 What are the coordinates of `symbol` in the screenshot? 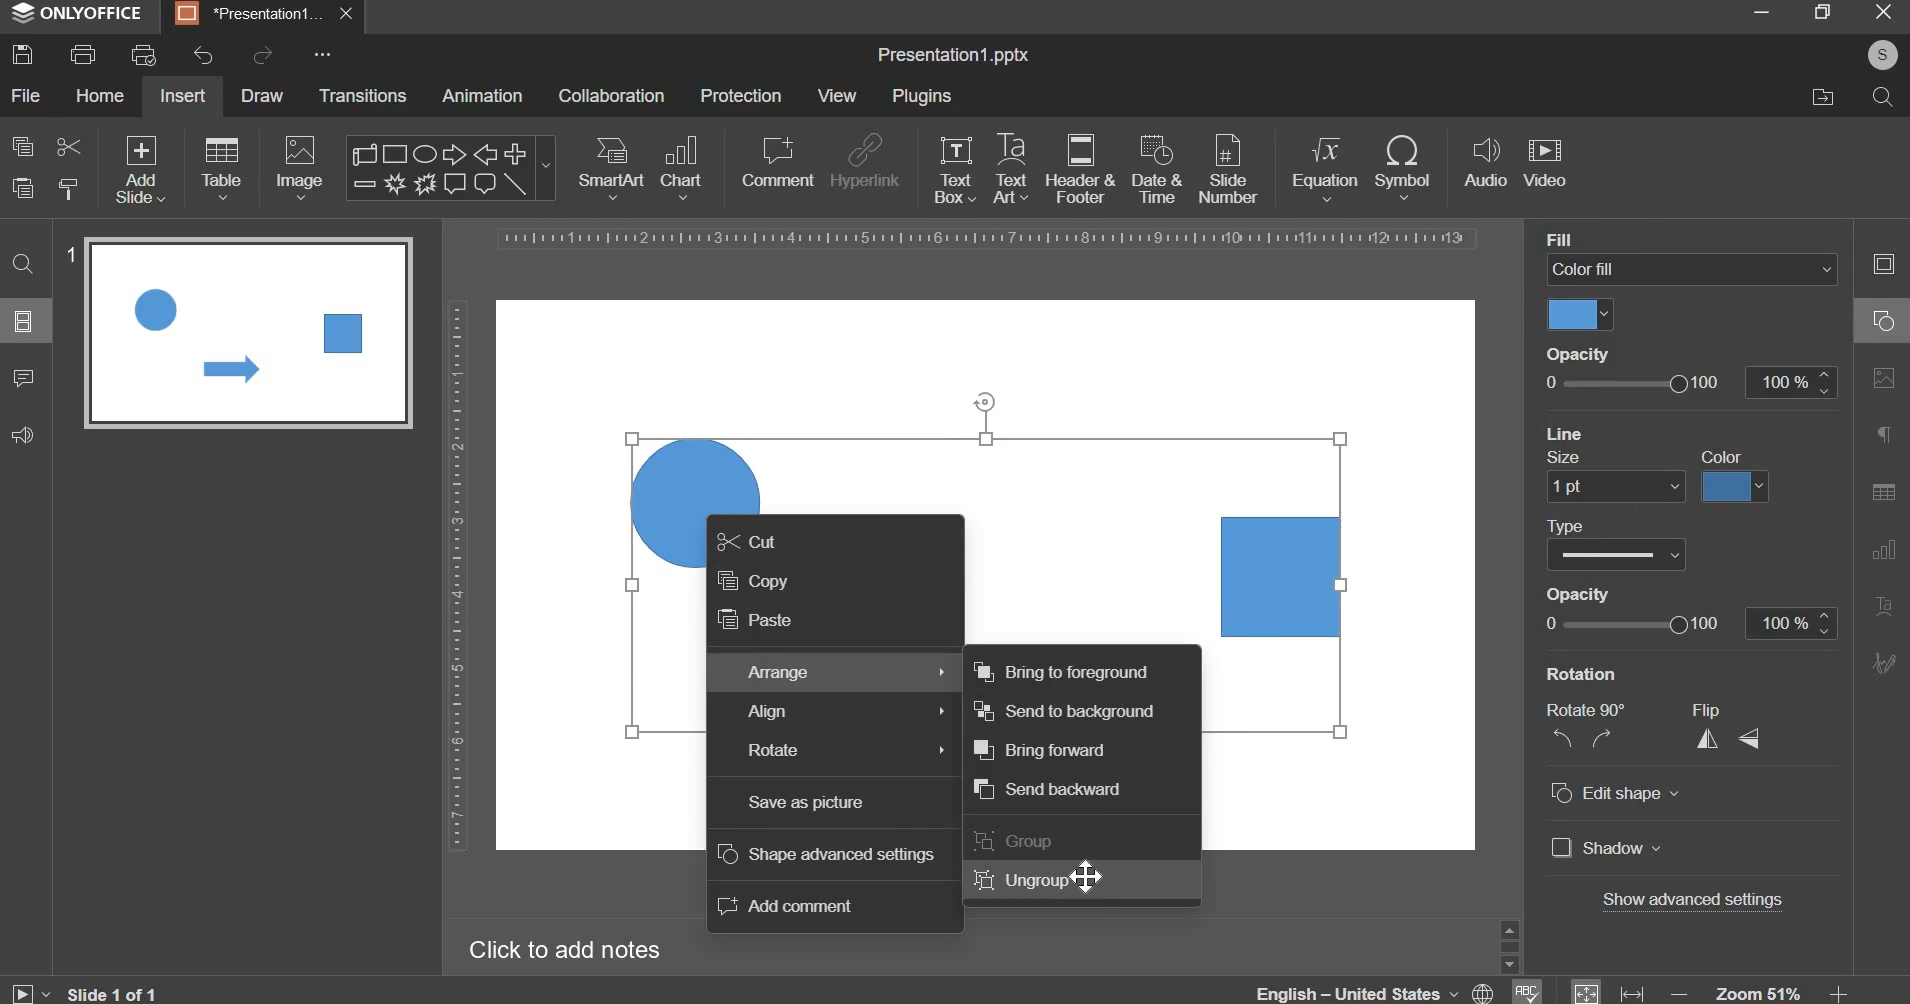 It's located at (1402, 166).